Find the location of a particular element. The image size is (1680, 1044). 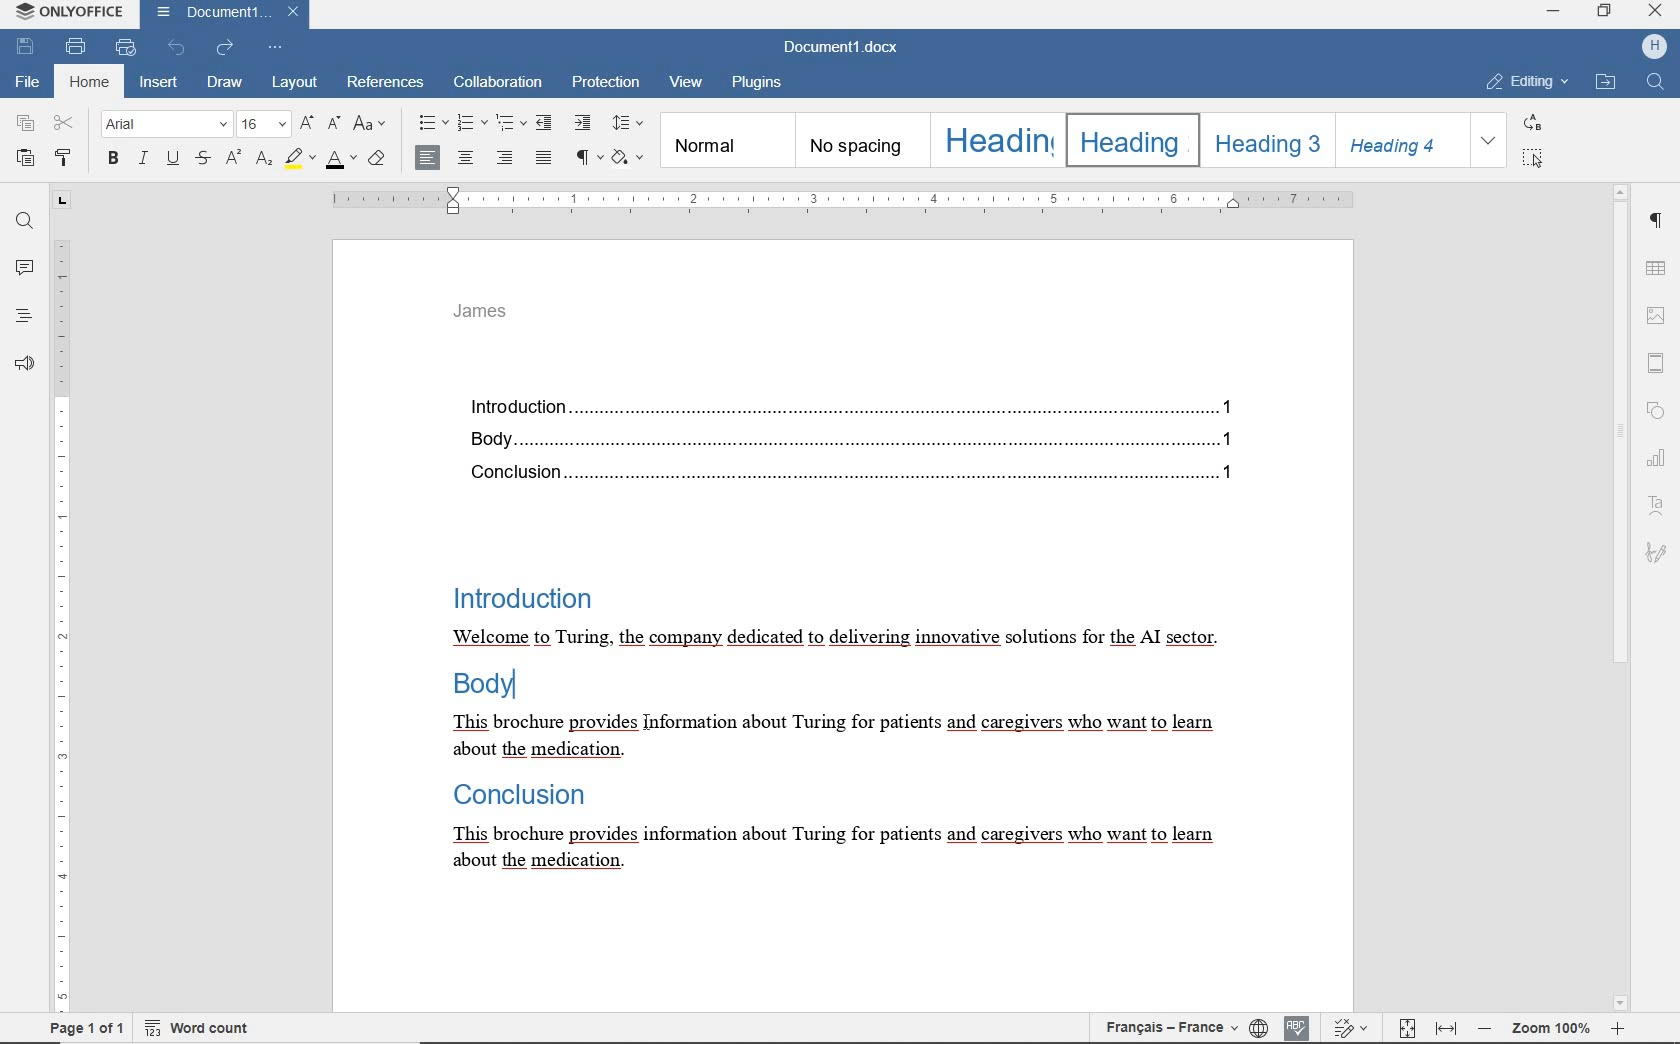

Conclusion......1 is located at coordinates (844, 474).